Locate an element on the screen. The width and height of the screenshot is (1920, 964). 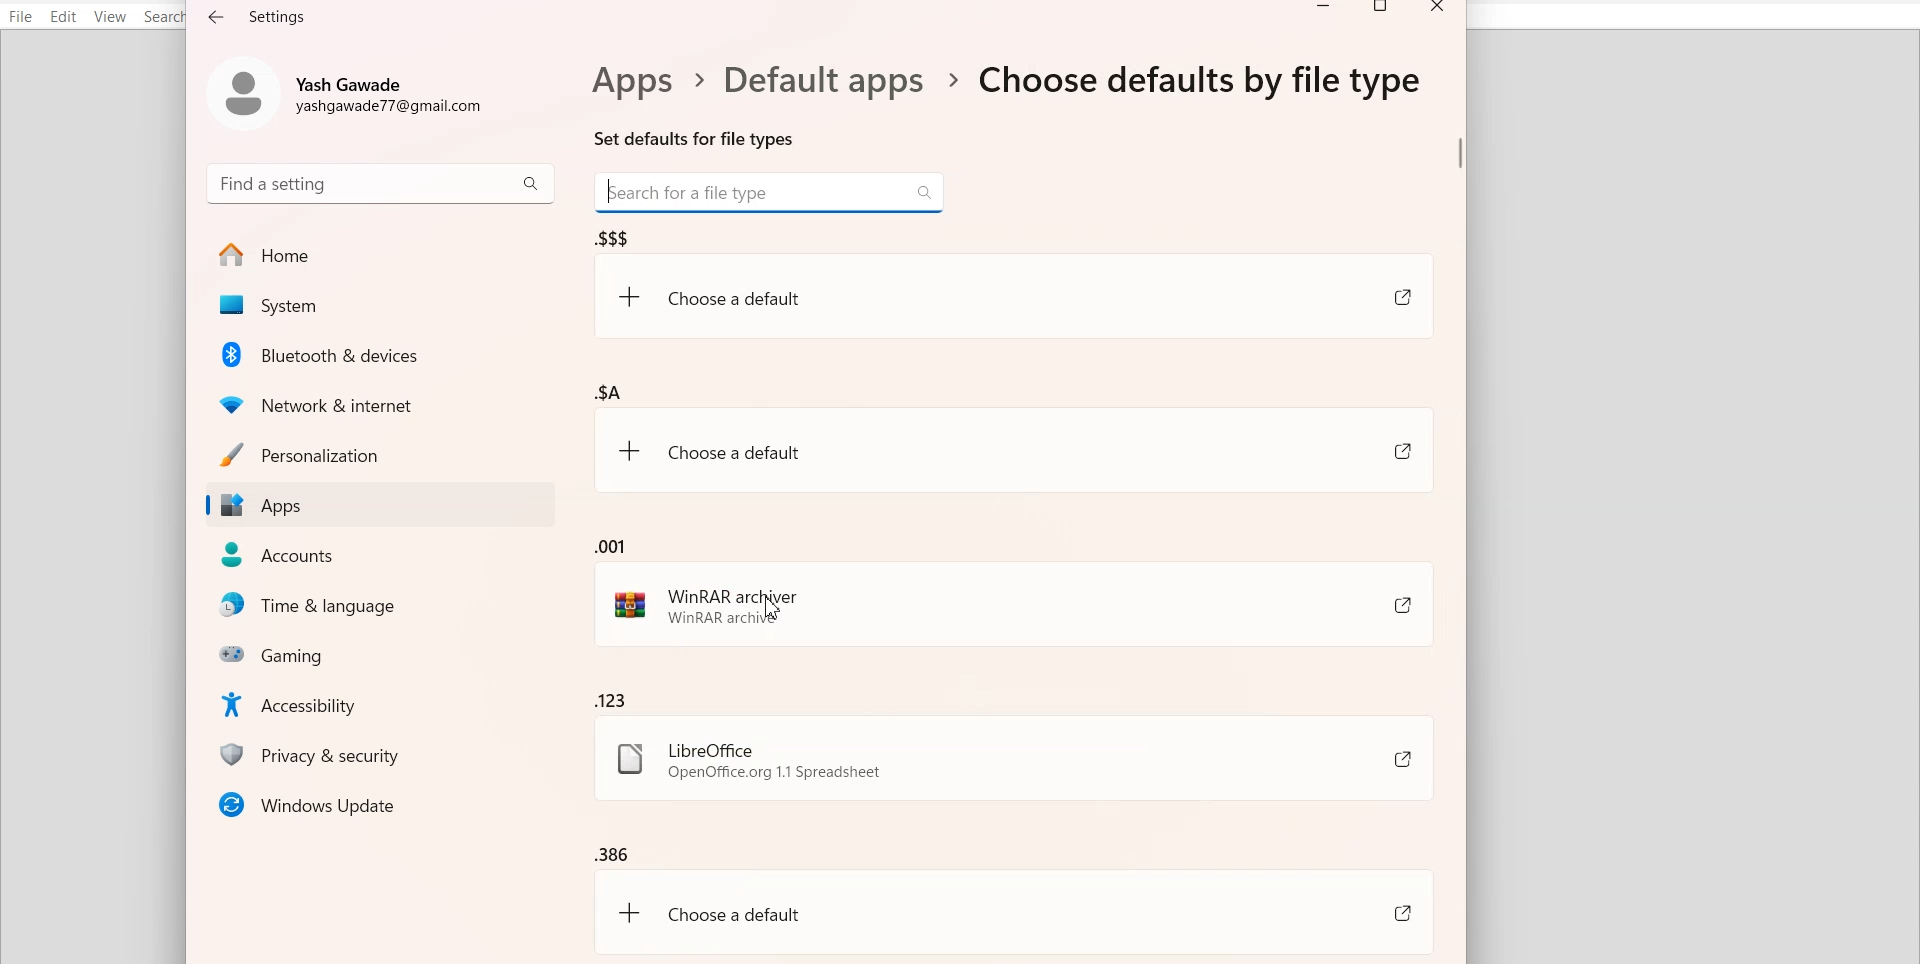
.$$$ is located at coordinates (1012, 281).